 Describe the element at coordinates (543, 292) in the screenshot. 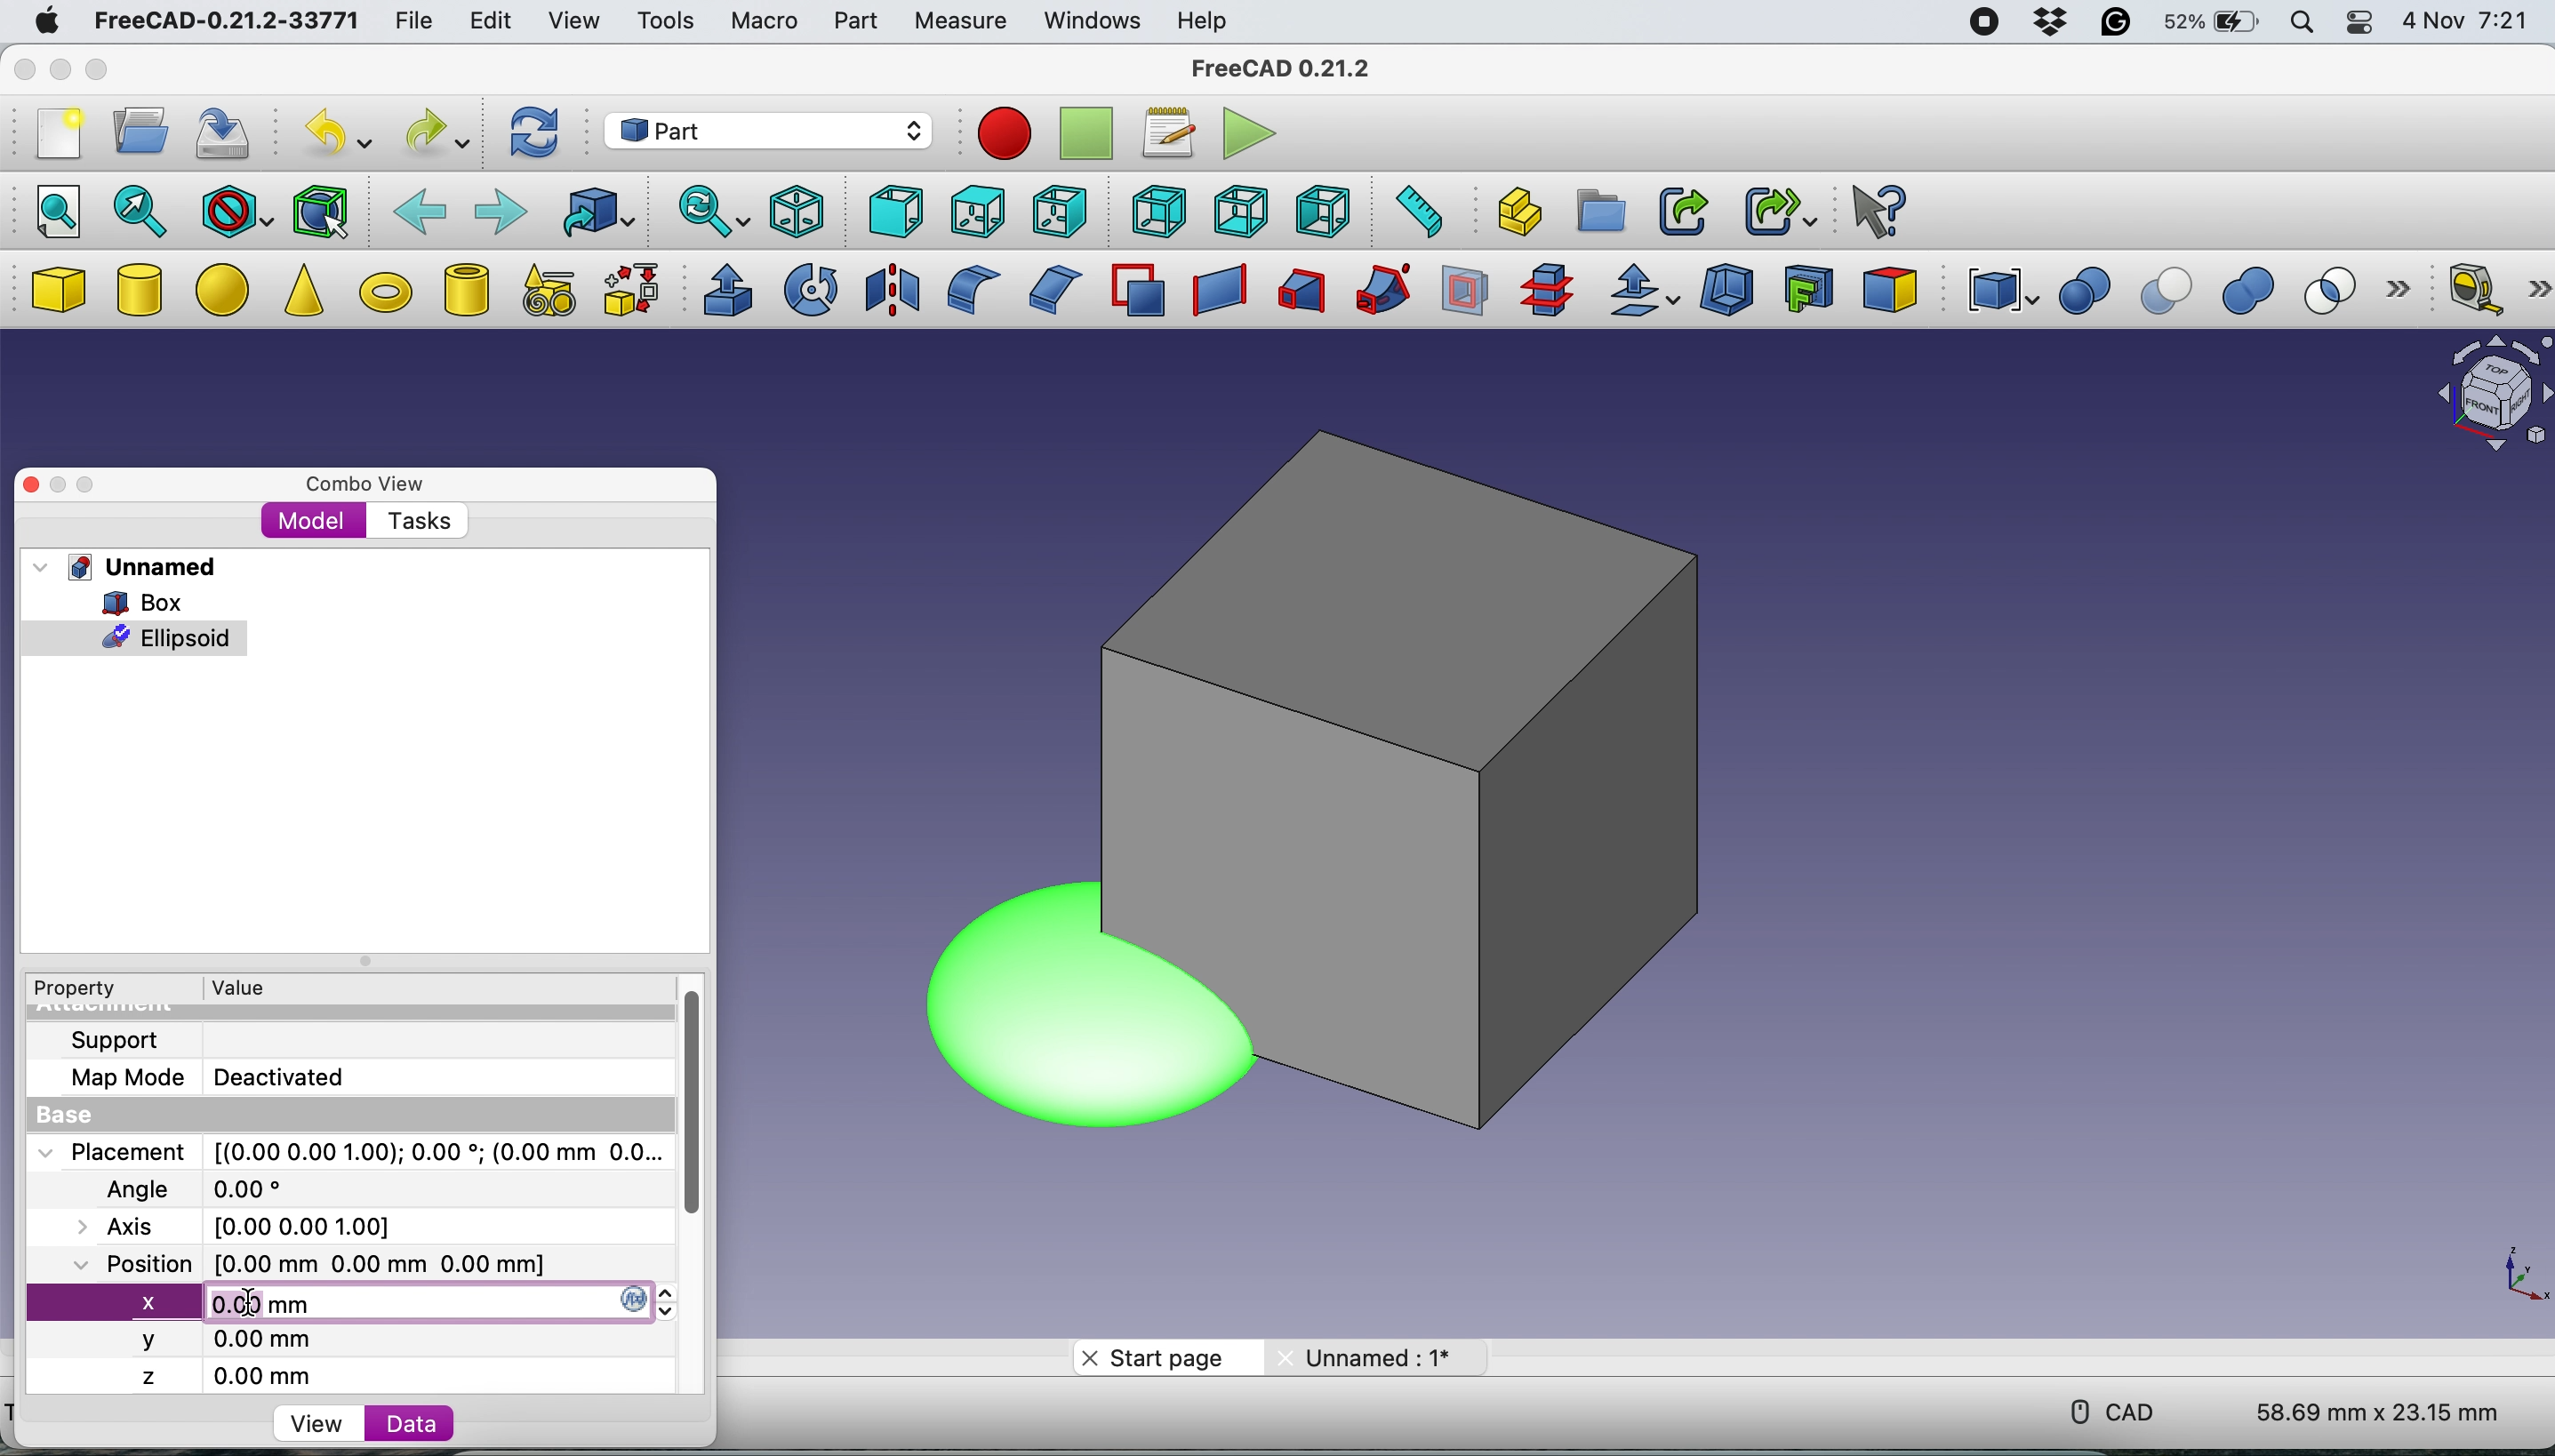

I see `create primitives` at that location.